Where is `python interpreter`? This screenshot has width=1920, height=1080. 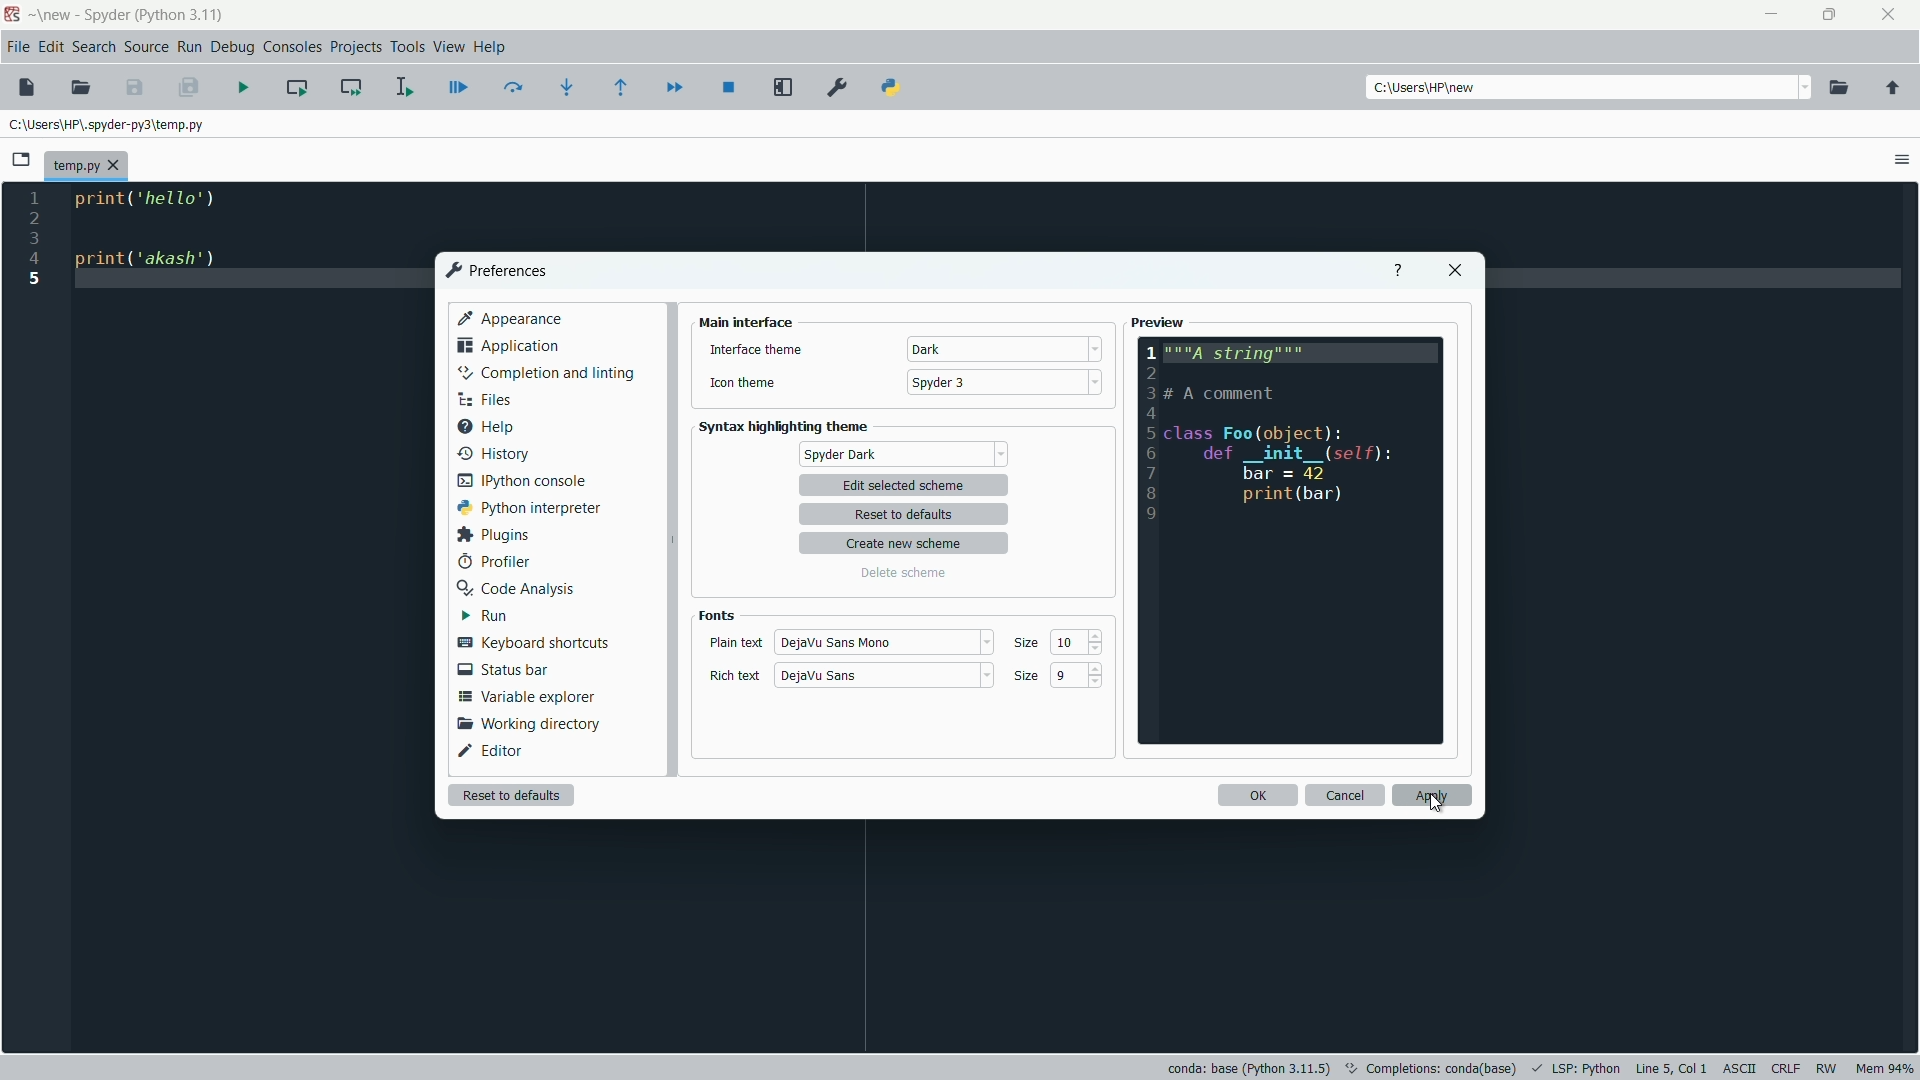 python interpreter is located at coordinates (525, 507).